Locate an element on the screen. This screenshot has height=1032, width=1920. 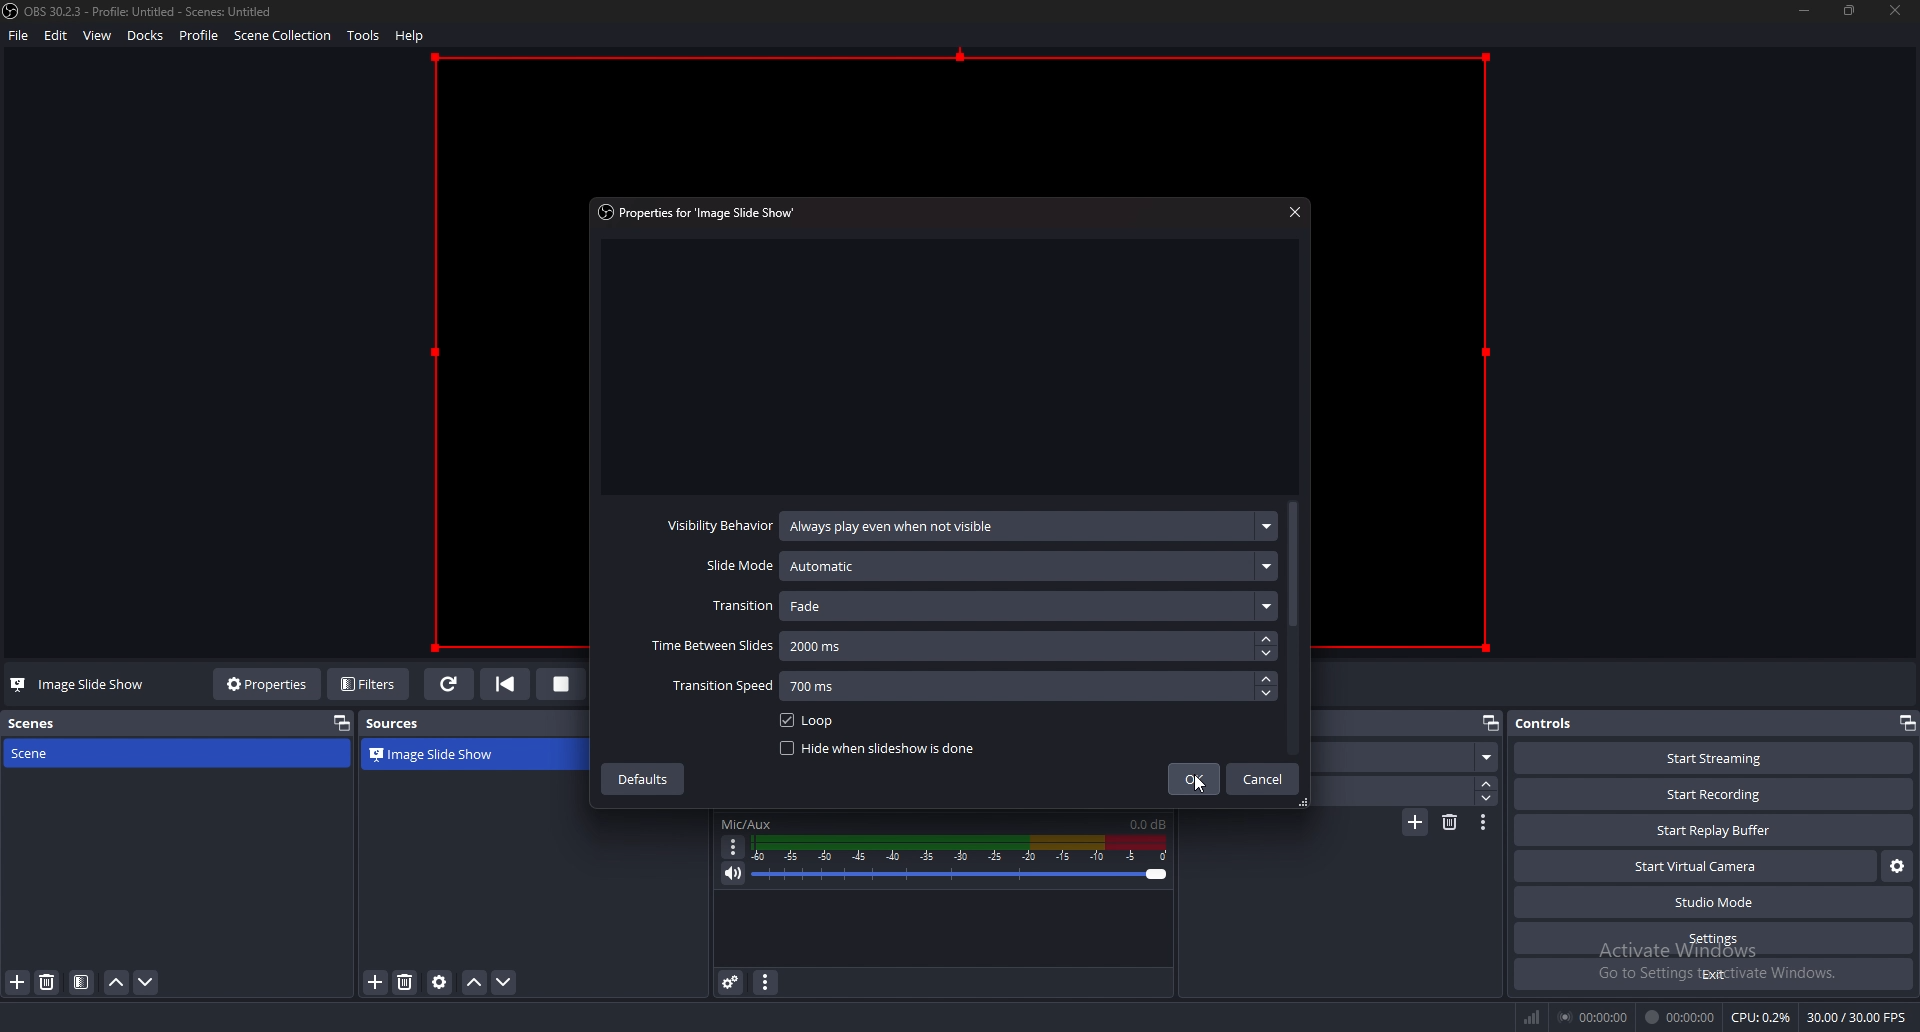
volume level is located at coordinates (1148, 824).